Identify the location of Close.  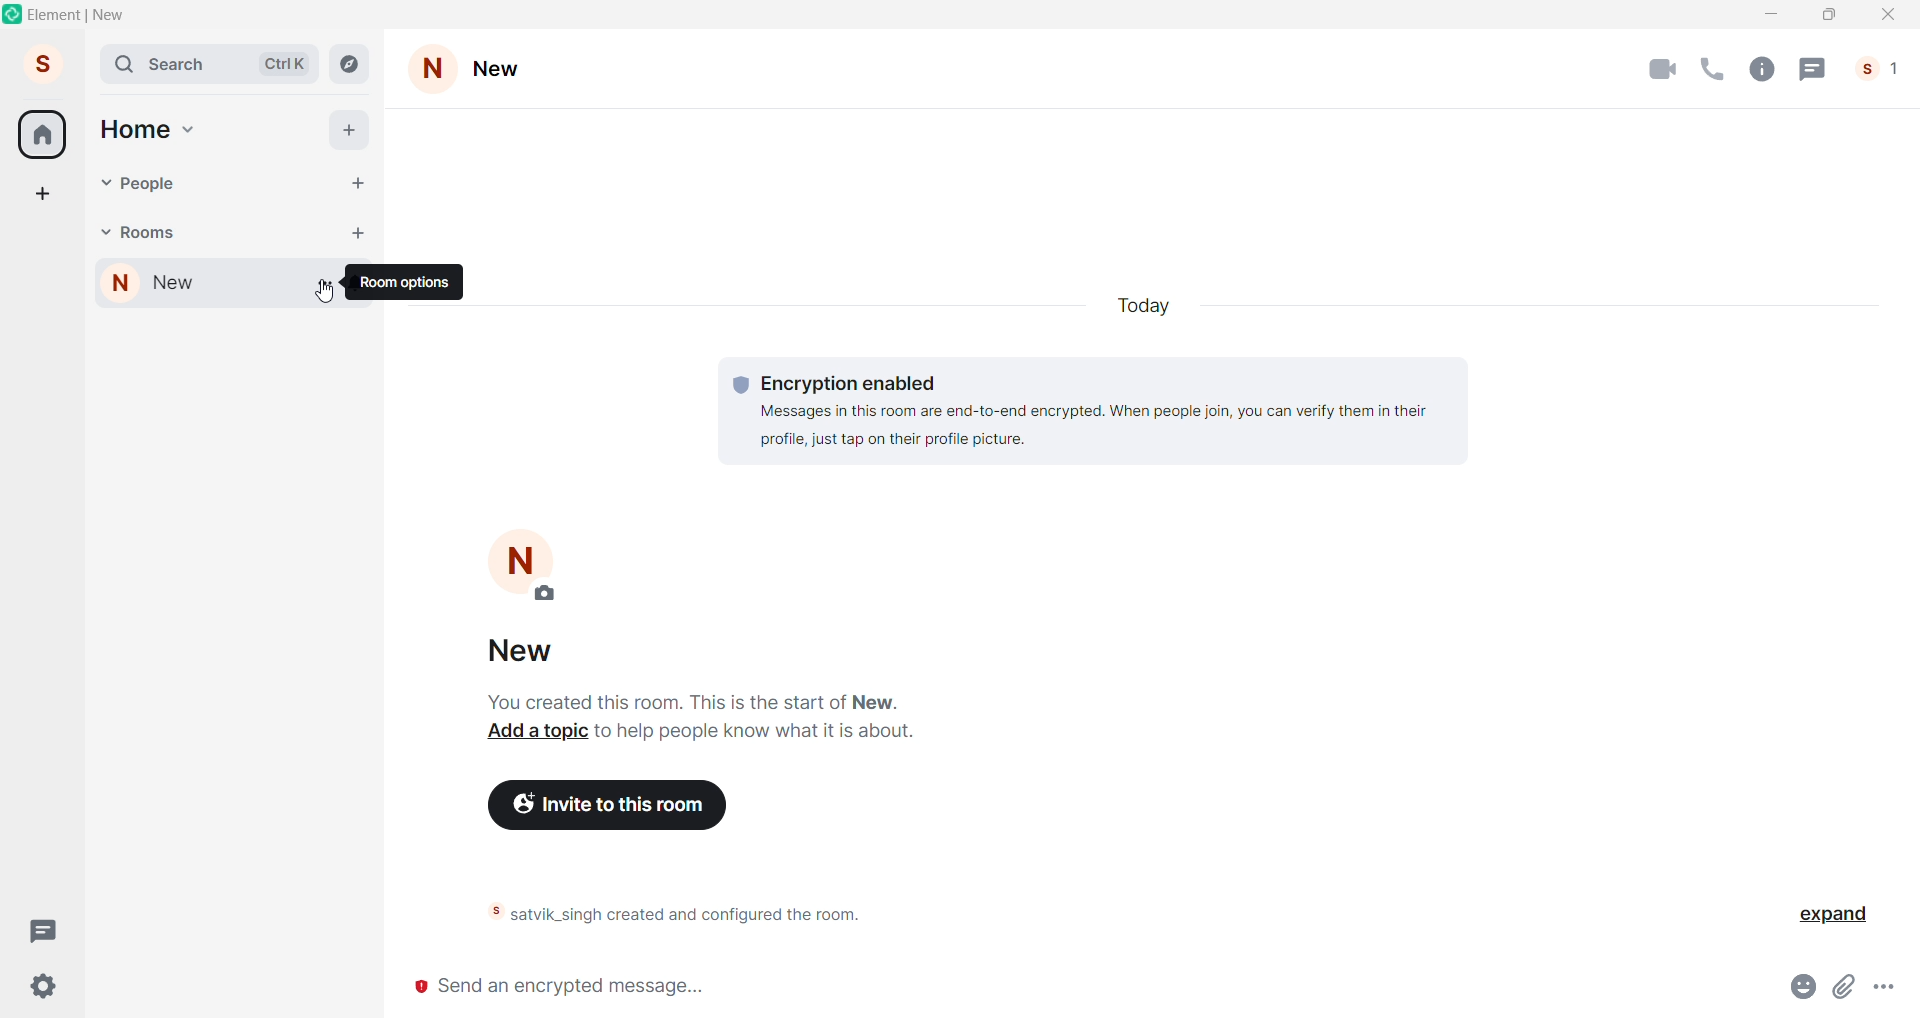
(1886, 15).